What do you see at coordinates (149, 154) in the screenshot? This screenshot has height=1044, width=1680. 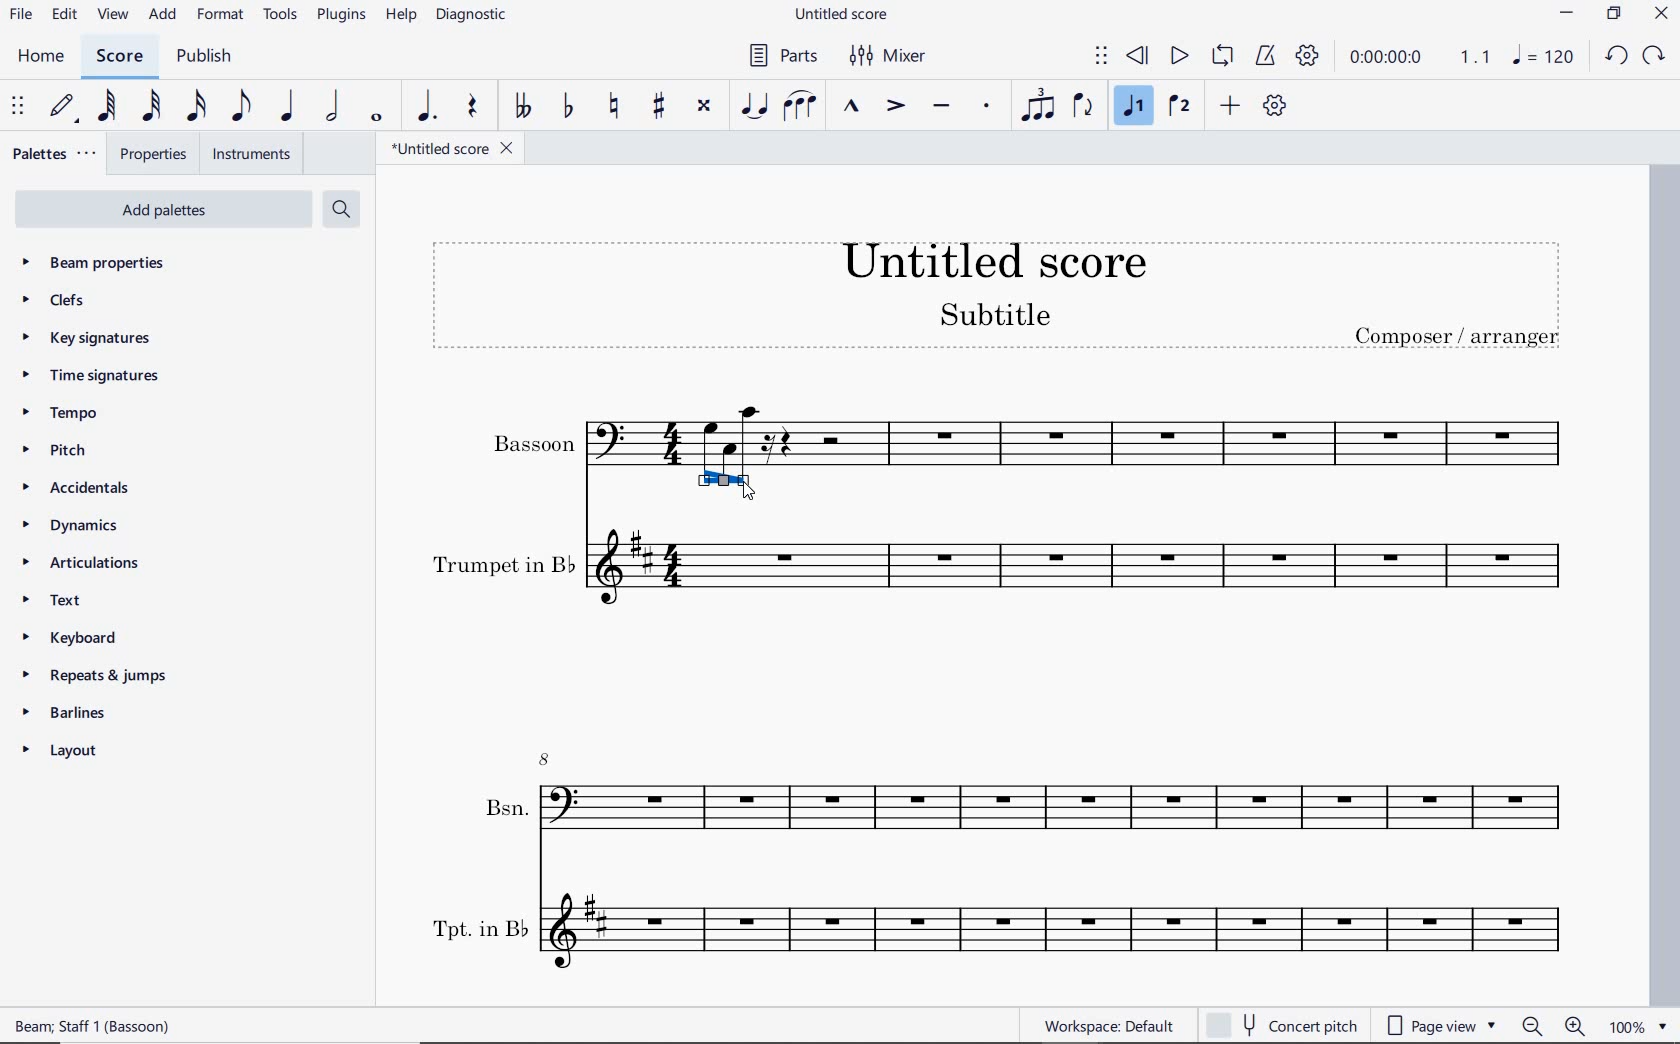 I see `properties` at bounding box center [149, 154].